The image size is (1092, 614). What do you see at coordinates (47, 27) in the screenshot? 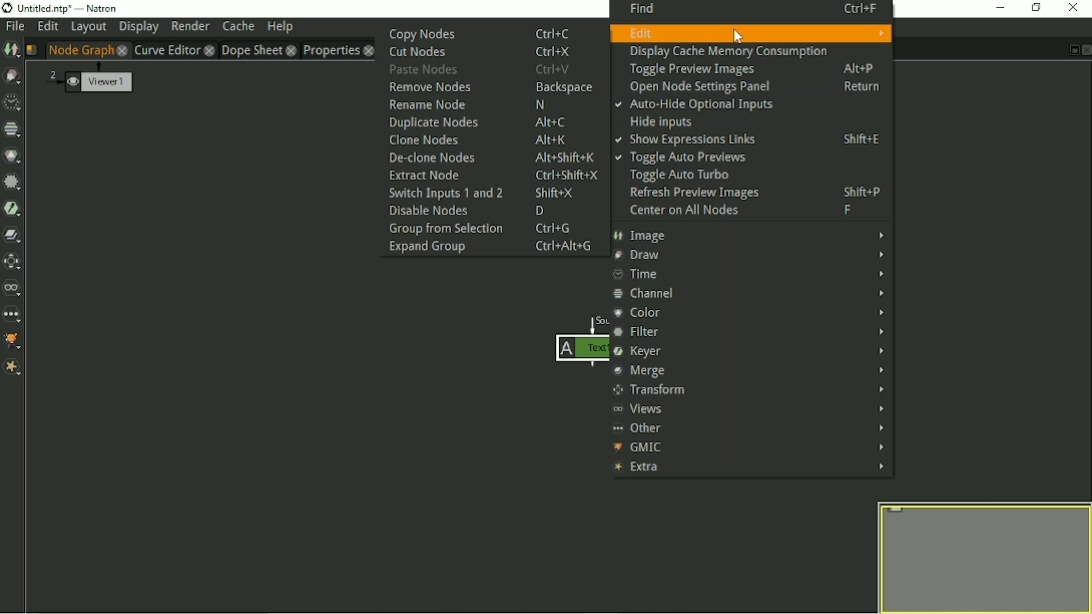
I see `Edit` at bounding box center [47, 27].